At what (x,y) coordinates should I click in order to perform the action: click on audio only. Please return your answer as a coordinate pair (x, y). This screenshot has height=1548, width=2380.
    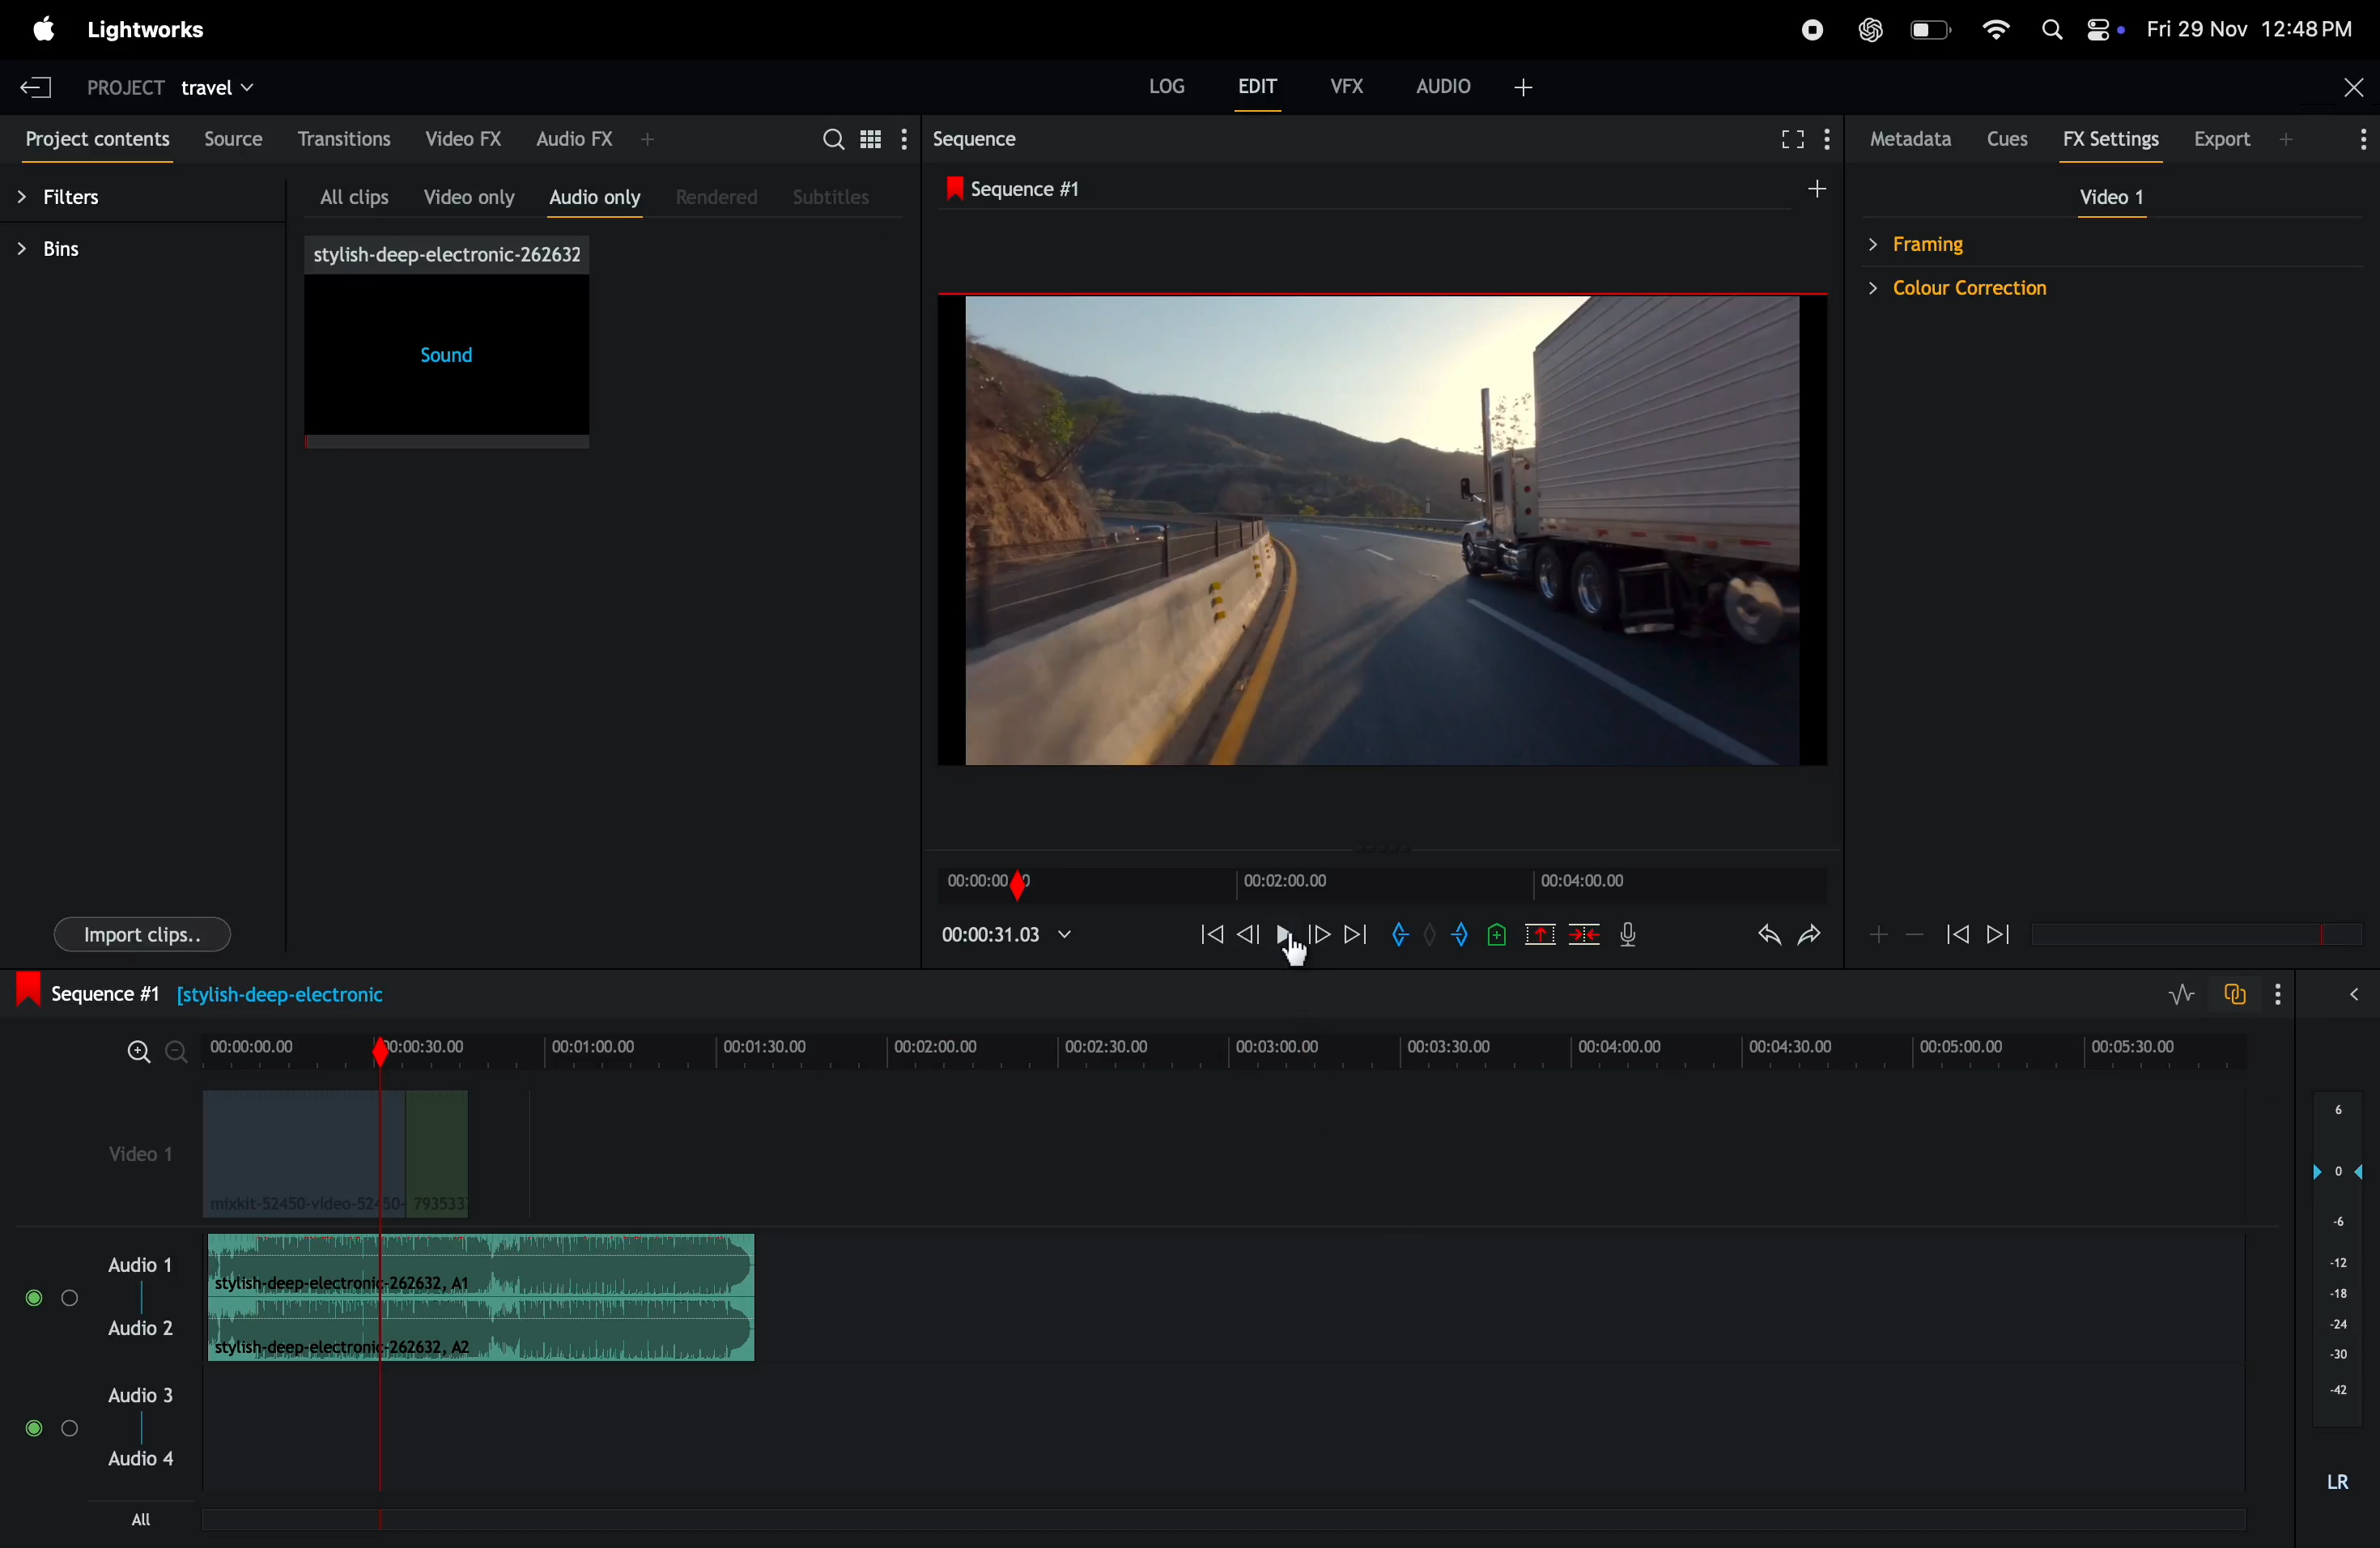
    Looking at the image, I should click on (597, 195).